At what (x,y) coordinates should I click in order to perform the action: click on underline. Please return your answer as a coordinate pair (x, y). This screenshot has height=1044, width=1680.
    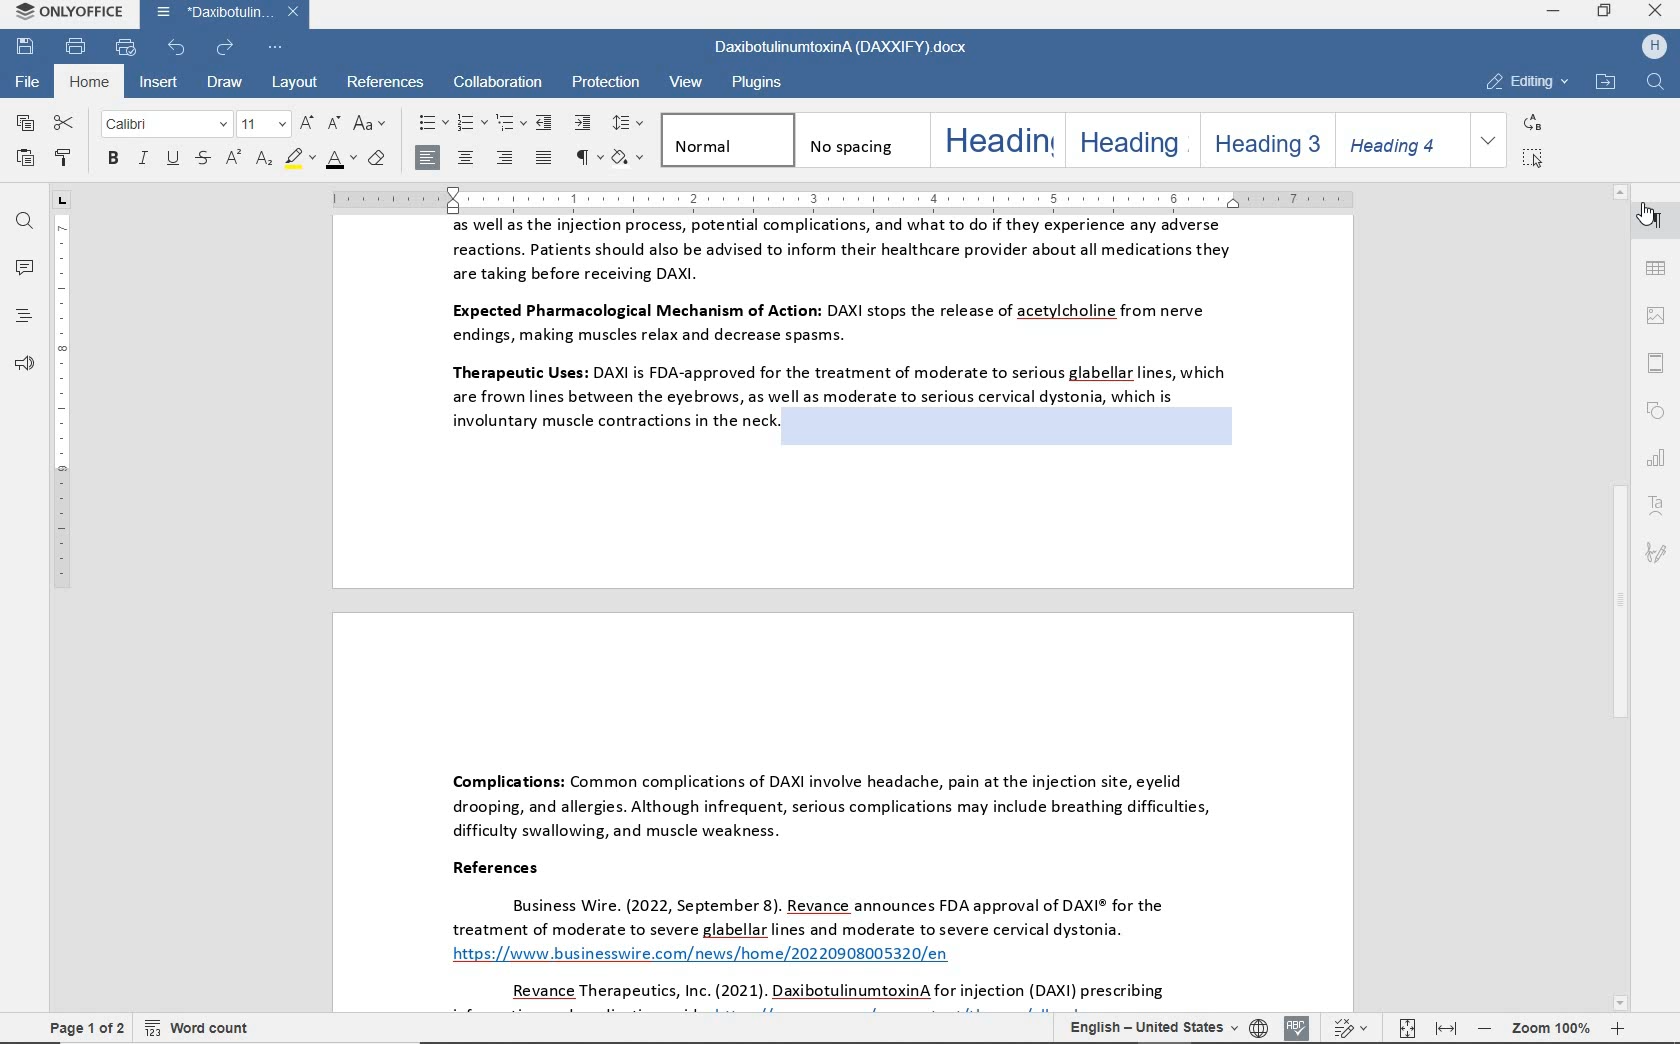
    Looking at the image, I should click on (172, 160).